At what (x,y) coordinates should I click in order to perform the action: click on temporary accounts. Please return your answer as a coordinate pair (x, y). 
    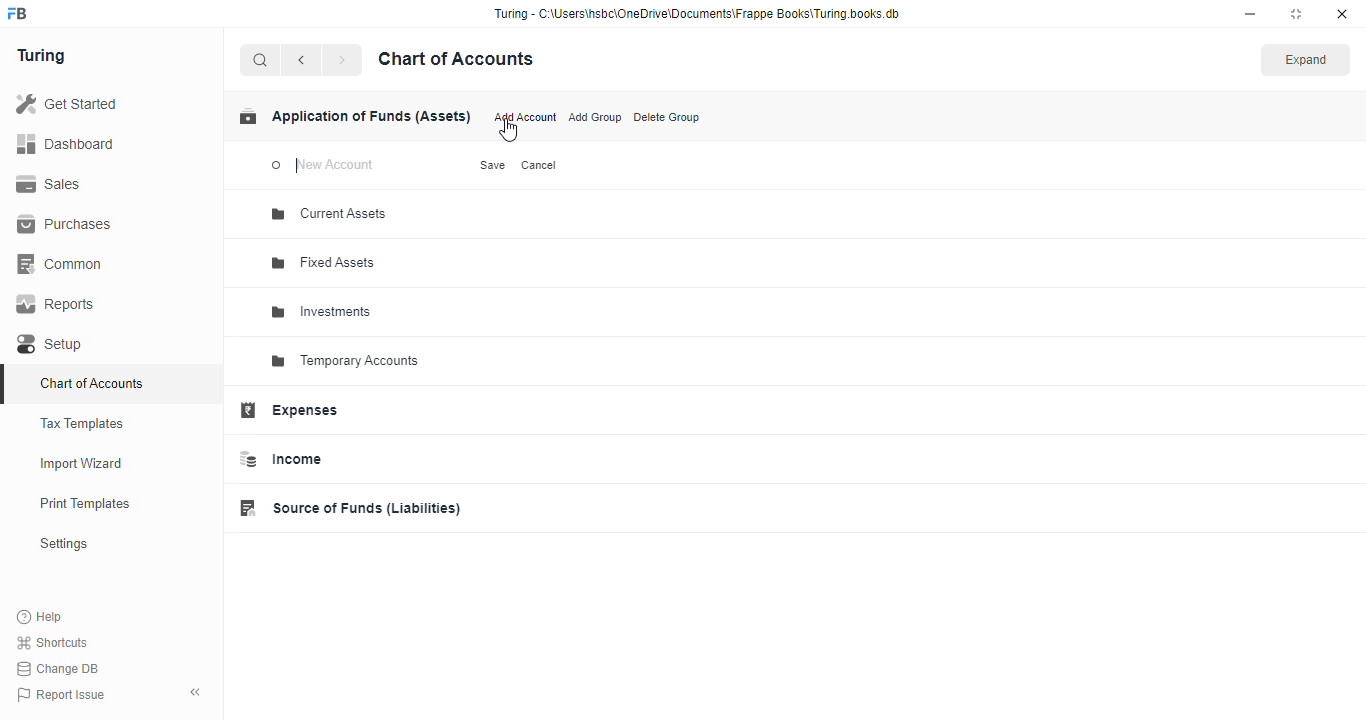
    Looking at the image, I should click on (345, 361).